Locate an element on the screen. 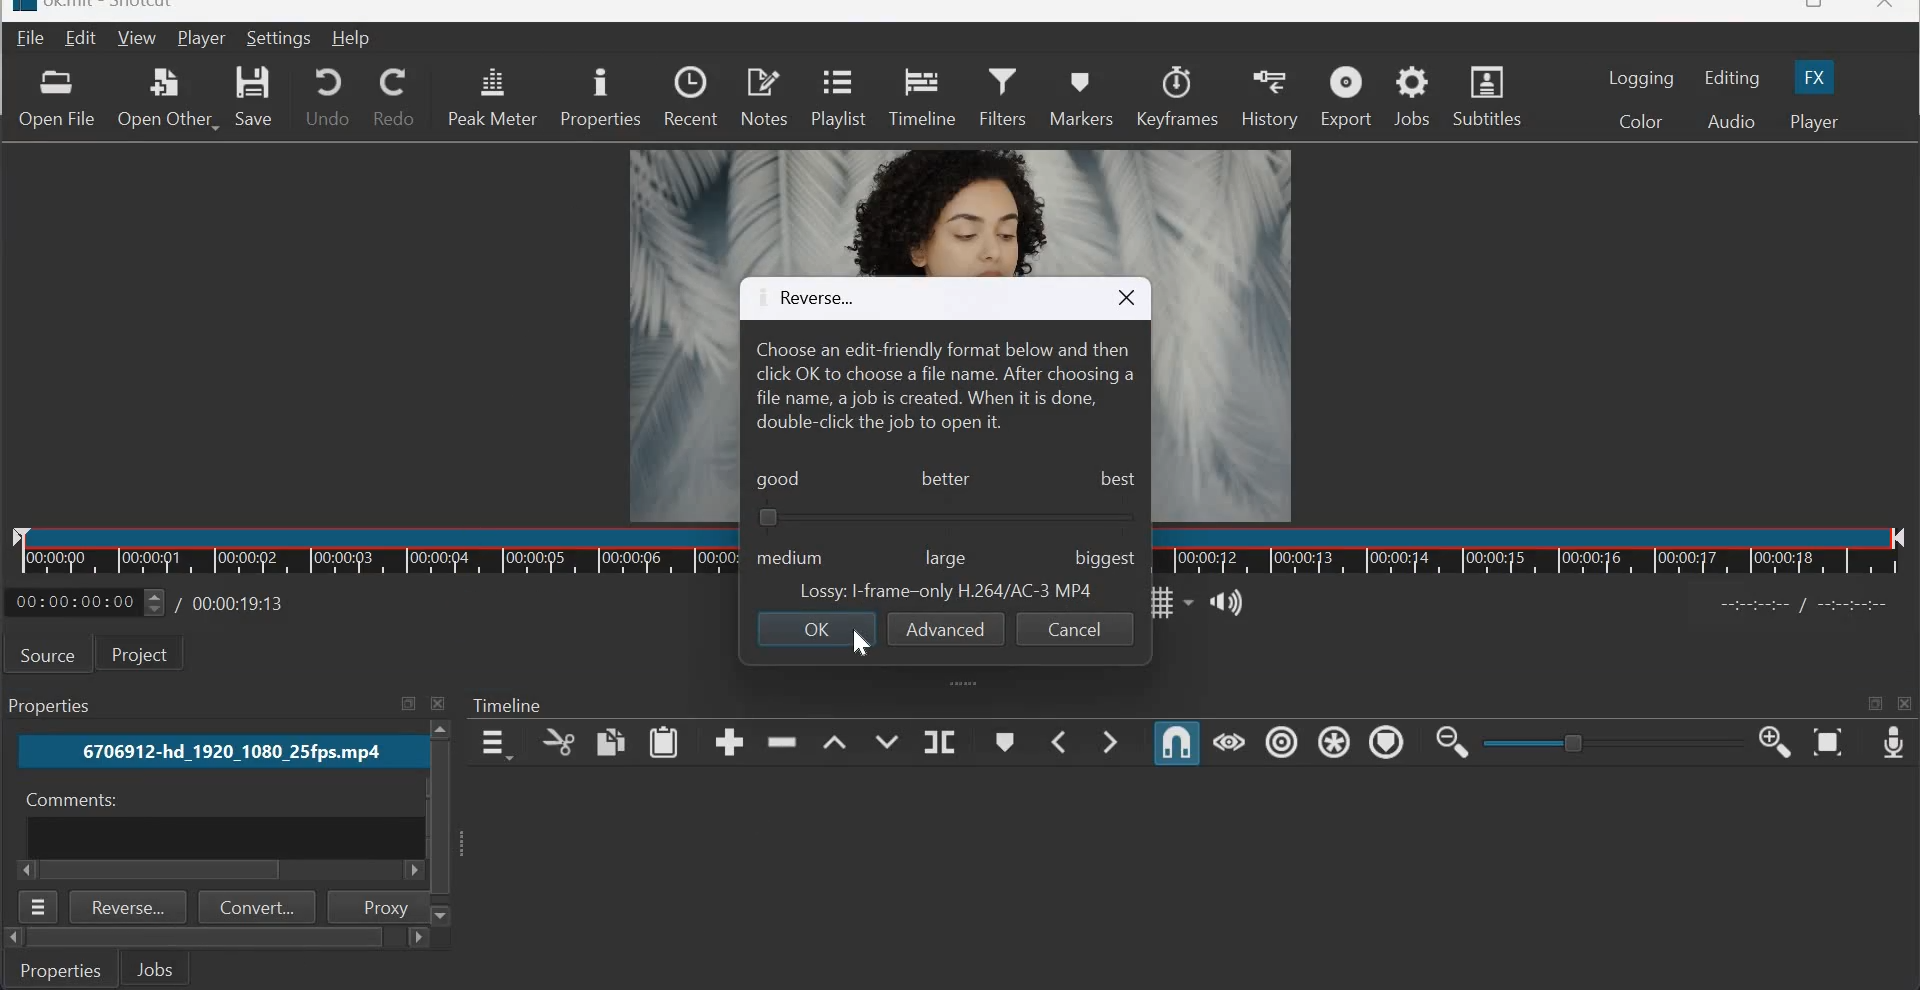 Image resolution: width=1920 pixels, height=990 pixels. Scrub while dragging is located at coordinates (1229, 743).